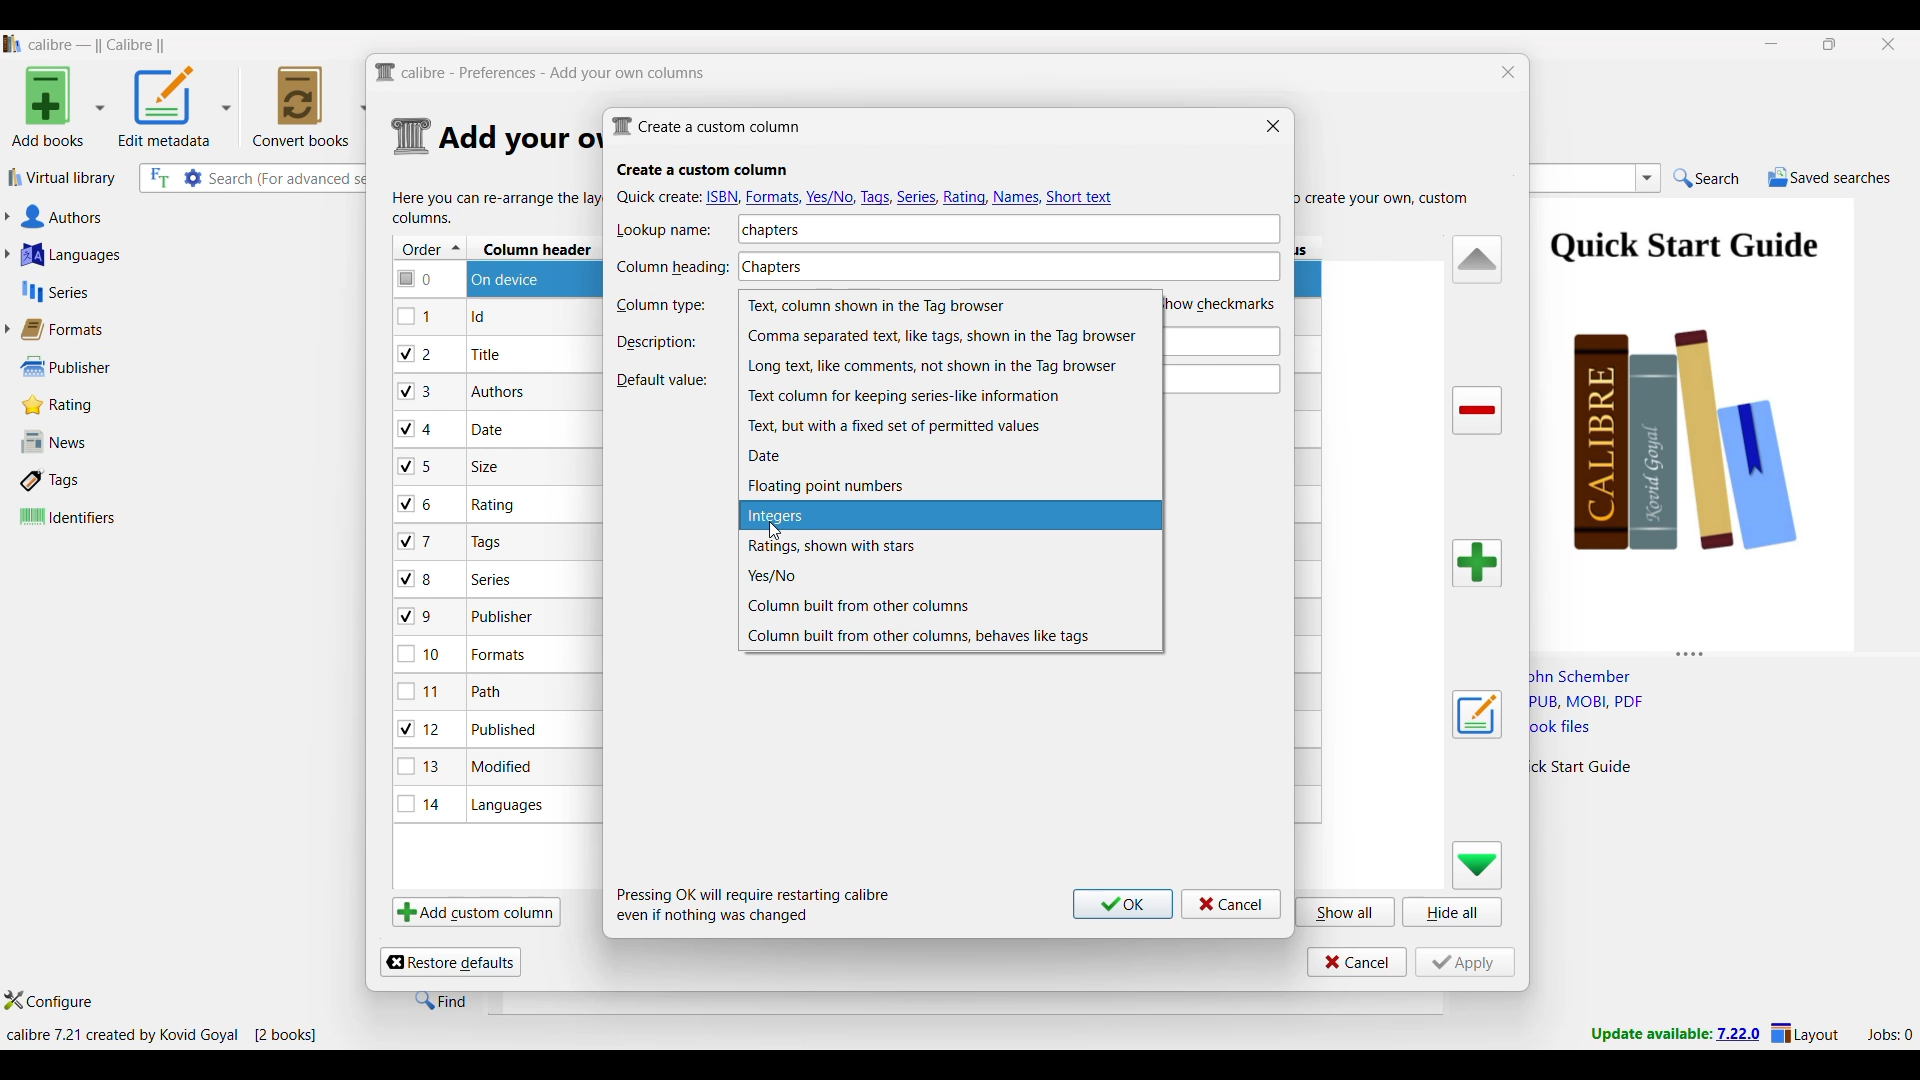 This screenshot has width=1920, height=1080. Describe the element at coordinates (420, 766) in the screenshot. I see `checkbox - 13` at that location.